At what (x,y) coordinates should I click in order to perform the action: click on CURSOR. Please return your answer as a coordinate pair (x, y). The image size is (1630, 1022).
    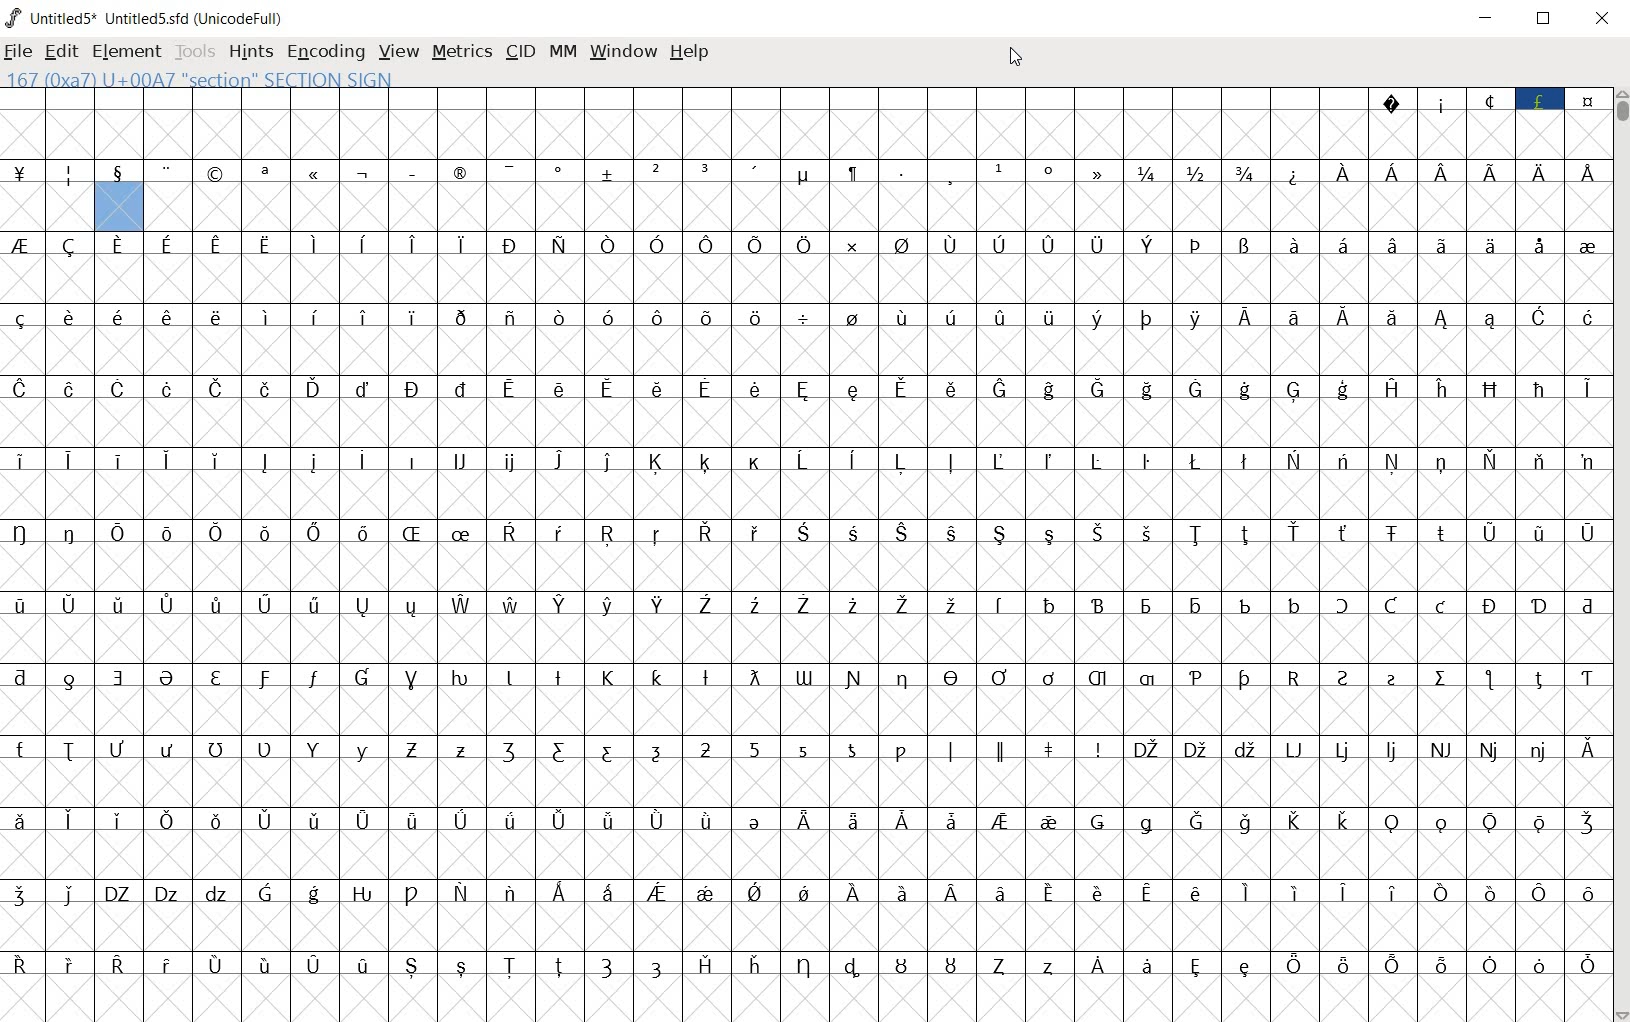
    Looking at the image, I should click on (1016, 57).